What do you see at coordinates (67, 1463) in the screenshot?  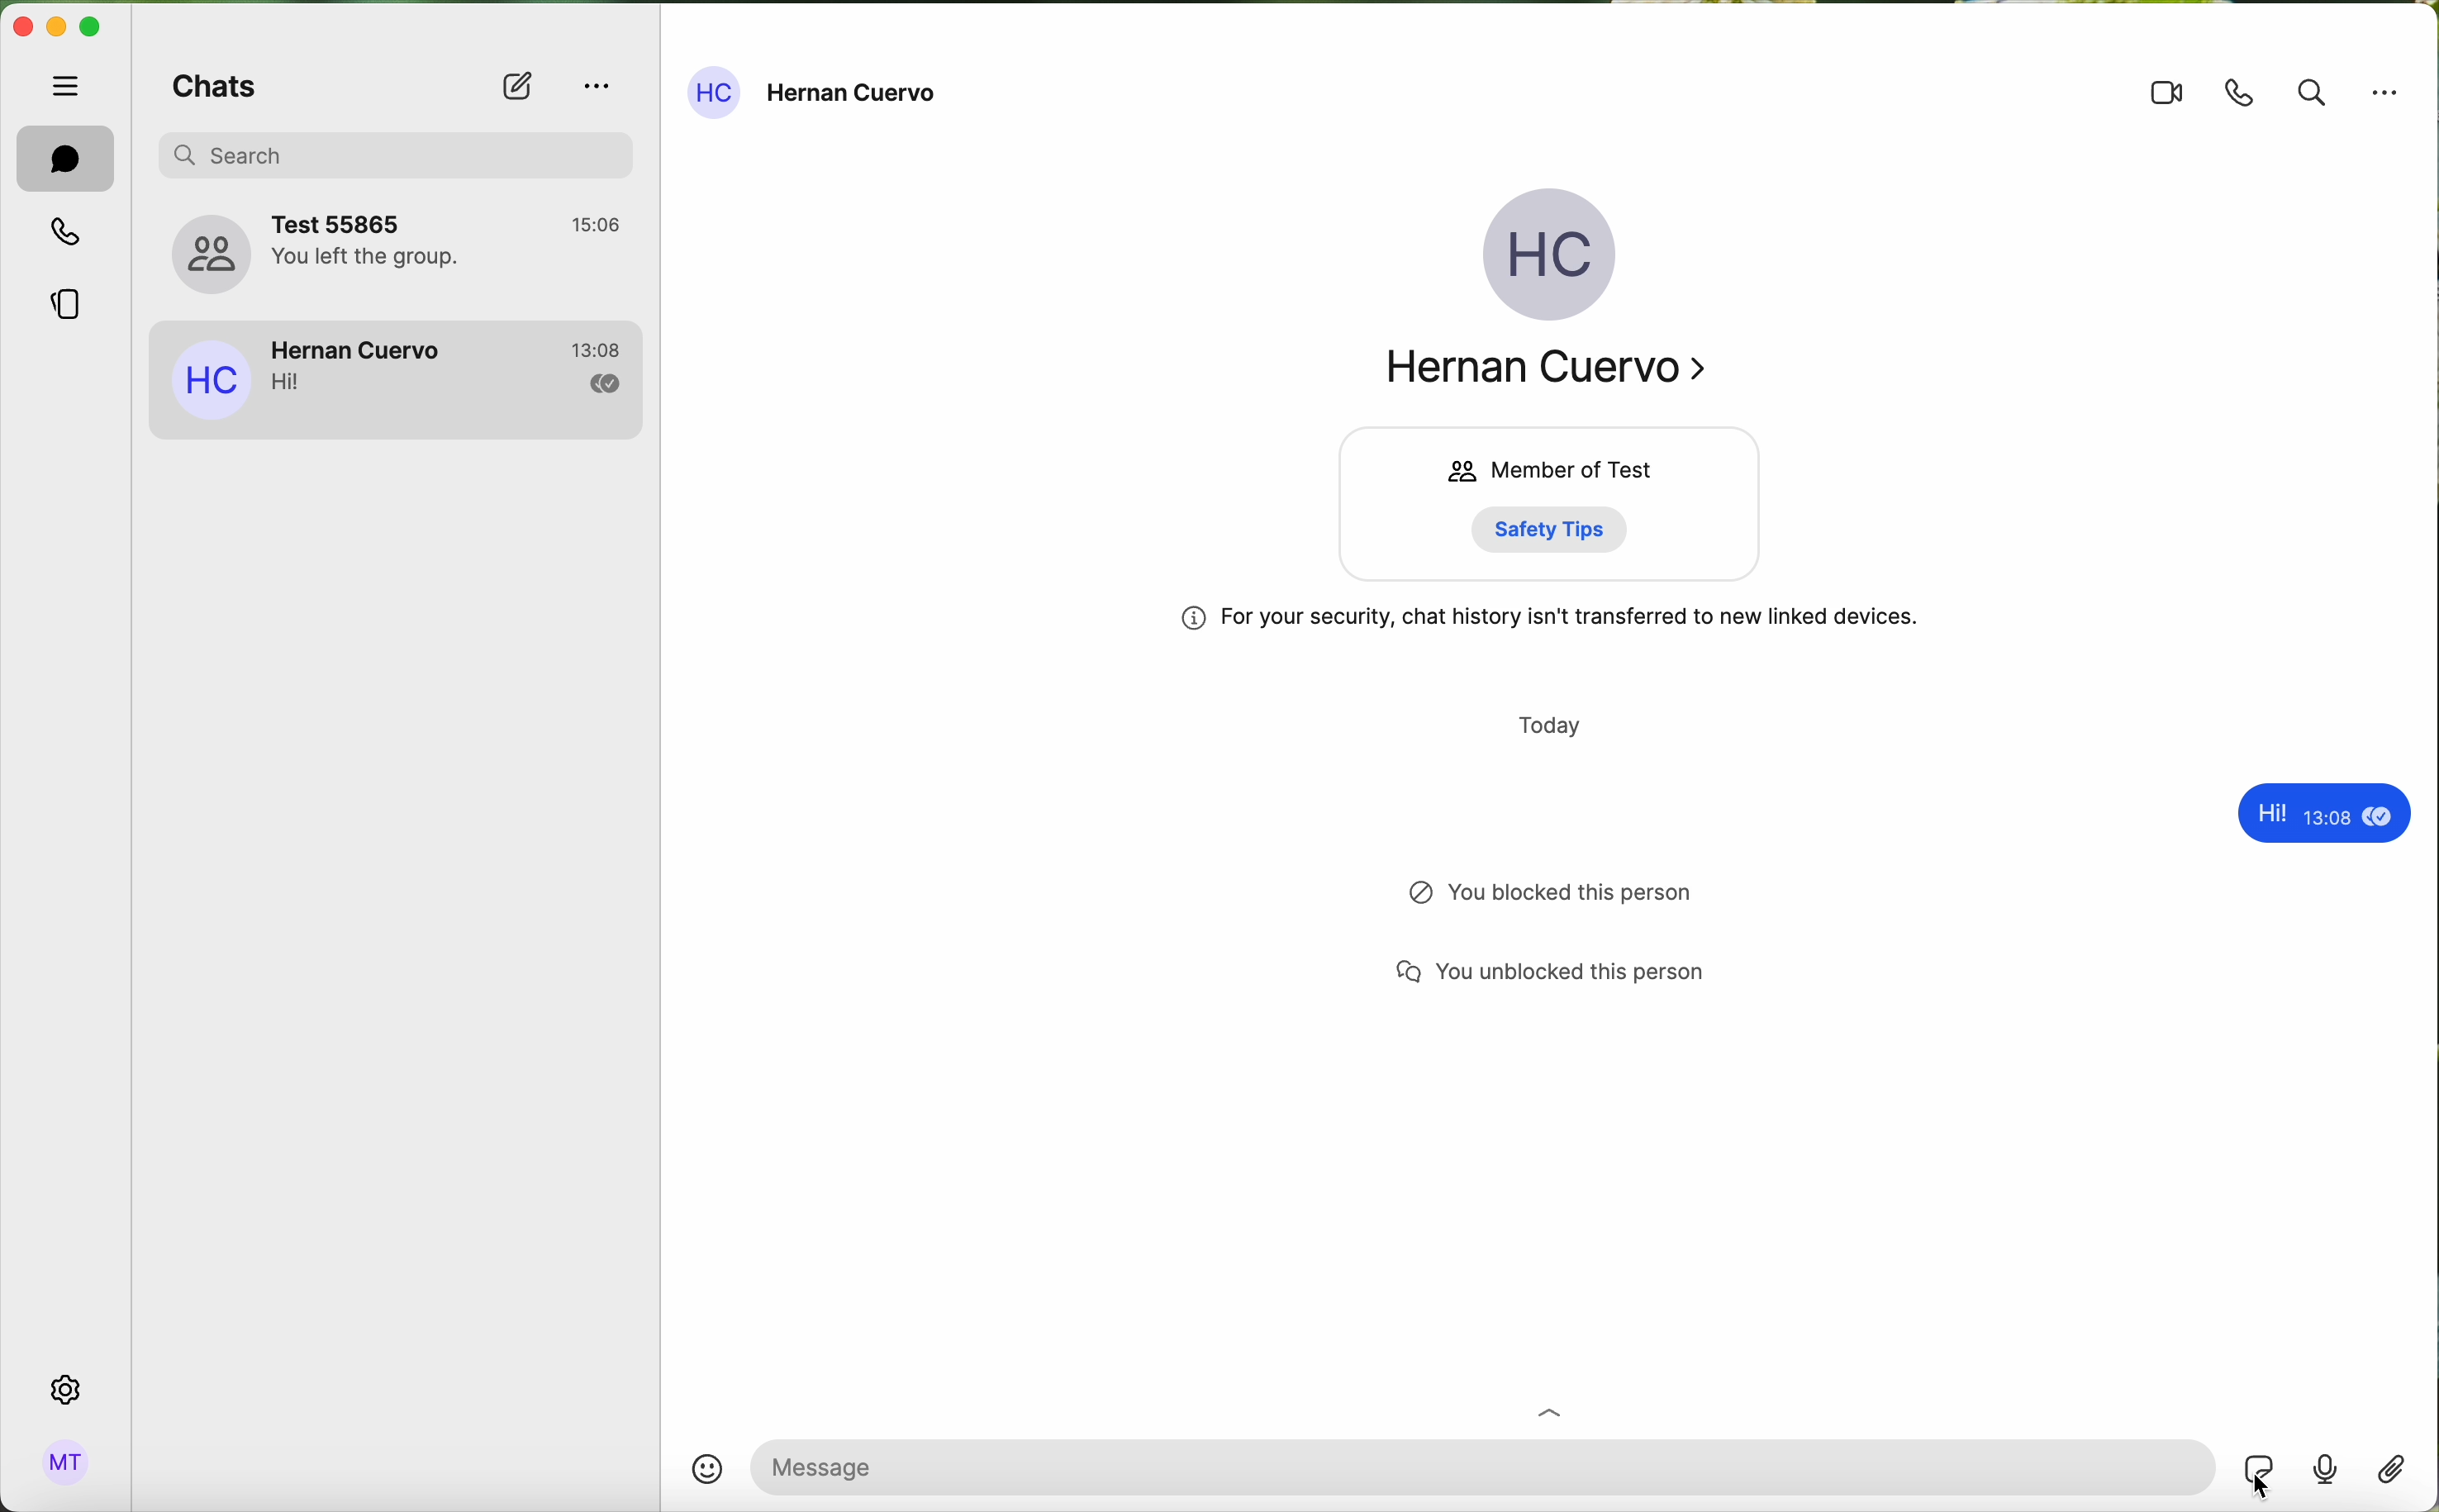 I see `profile` at bounding box center [67, 1463].